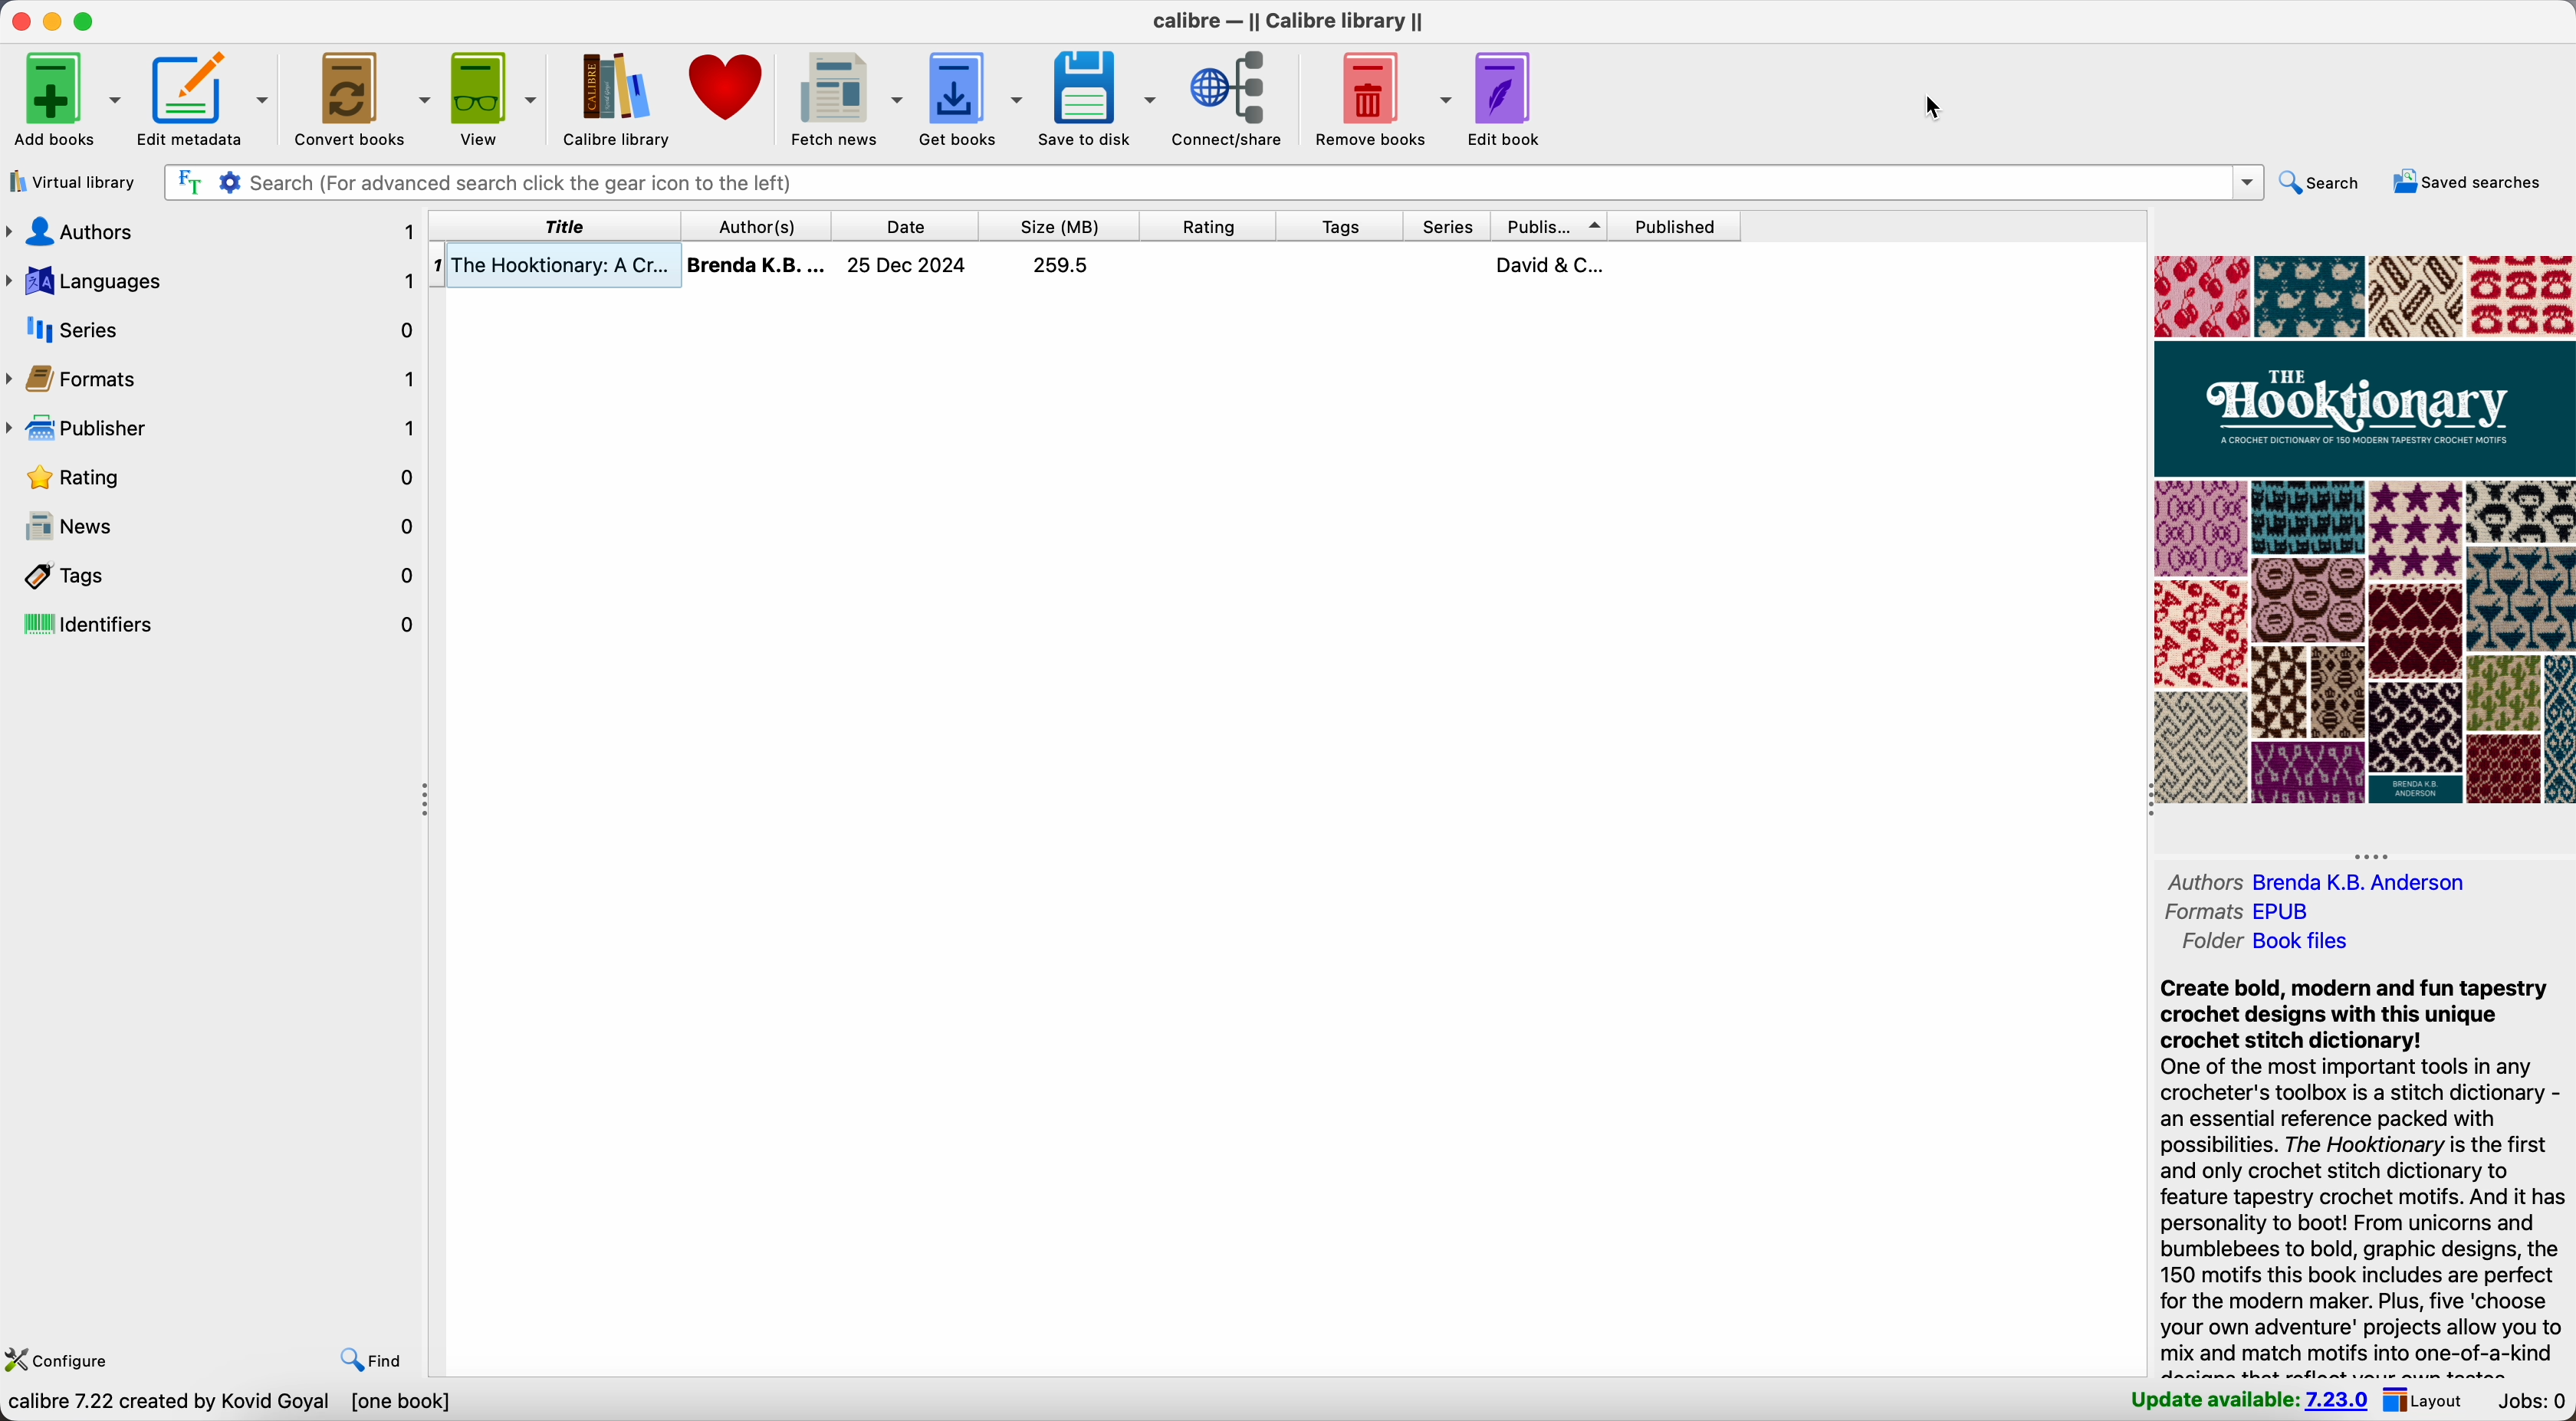 The height and width of the screenshot is (1421, 2576). What do you see at coordinates (1214, 182) in the screenshot?
I see `search bar` at bounding box center [1214, 182].